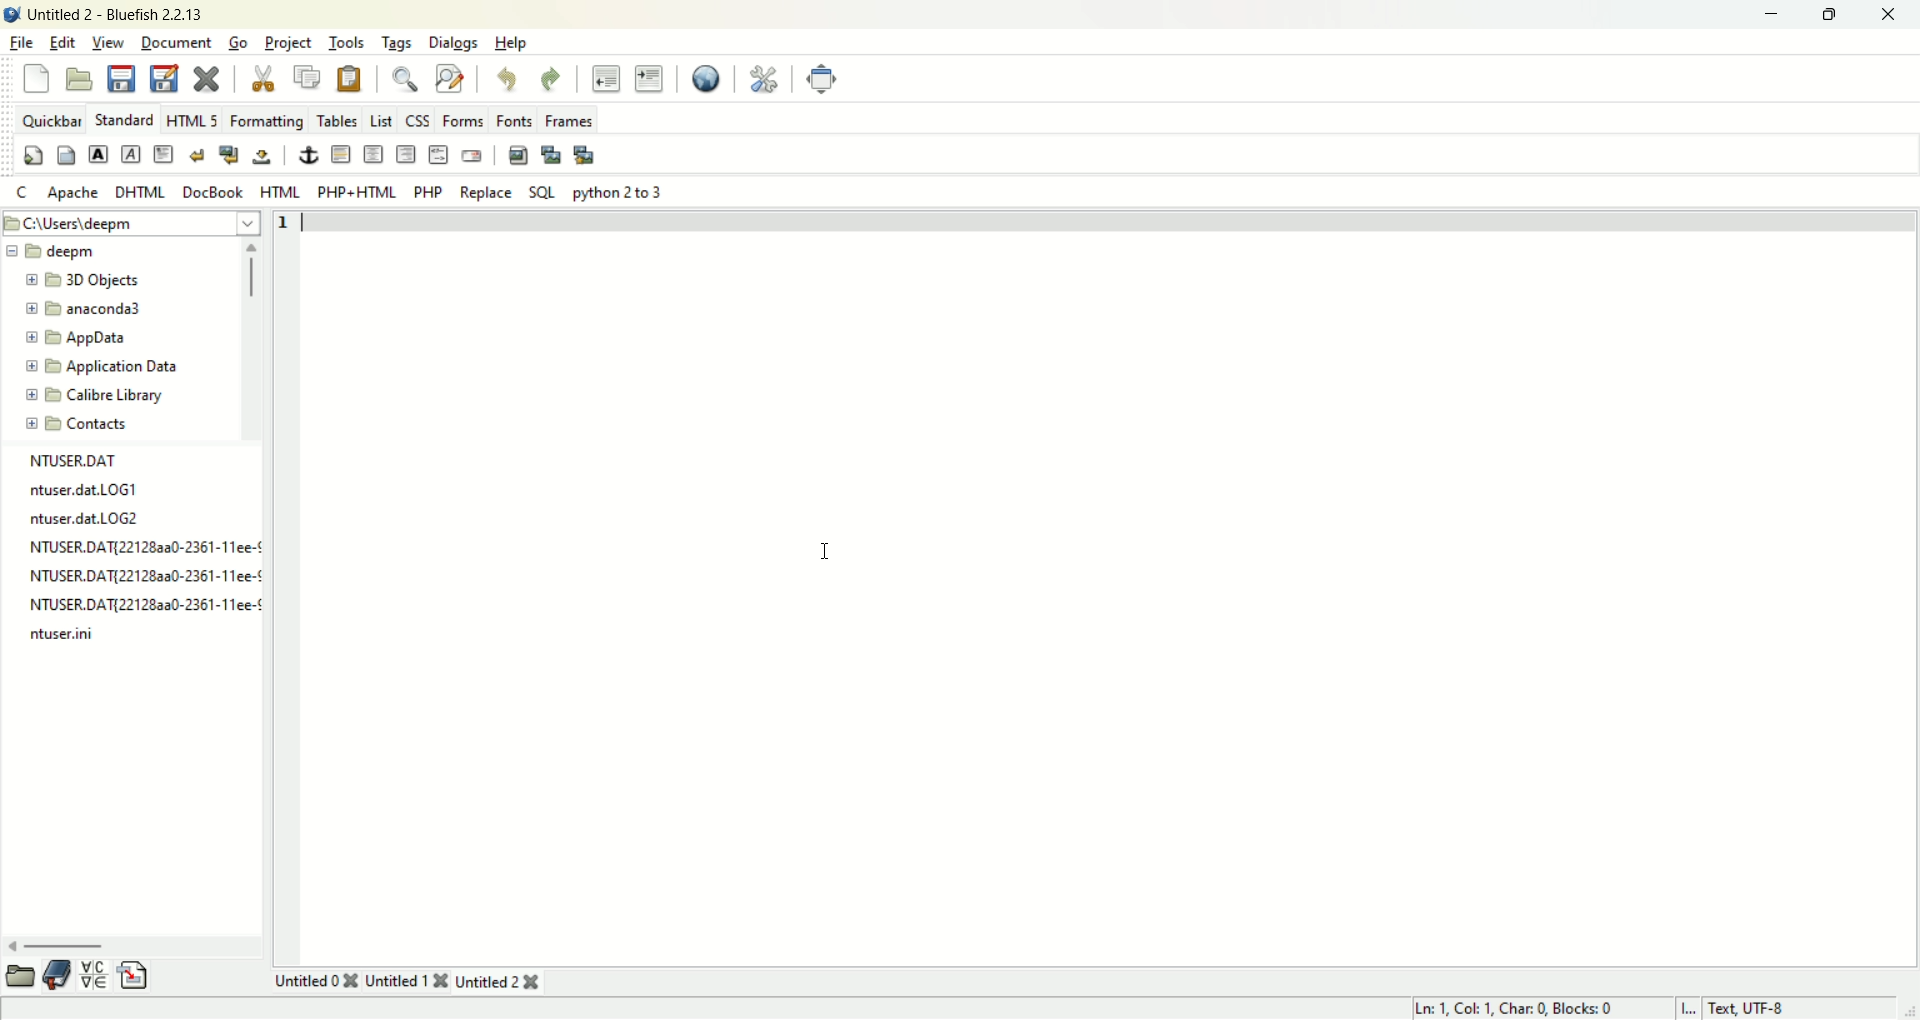 The image size is (1920, 1020). Describe the element at coordinates (1769, 15) in the screenshot. I see `minimize` at that location.